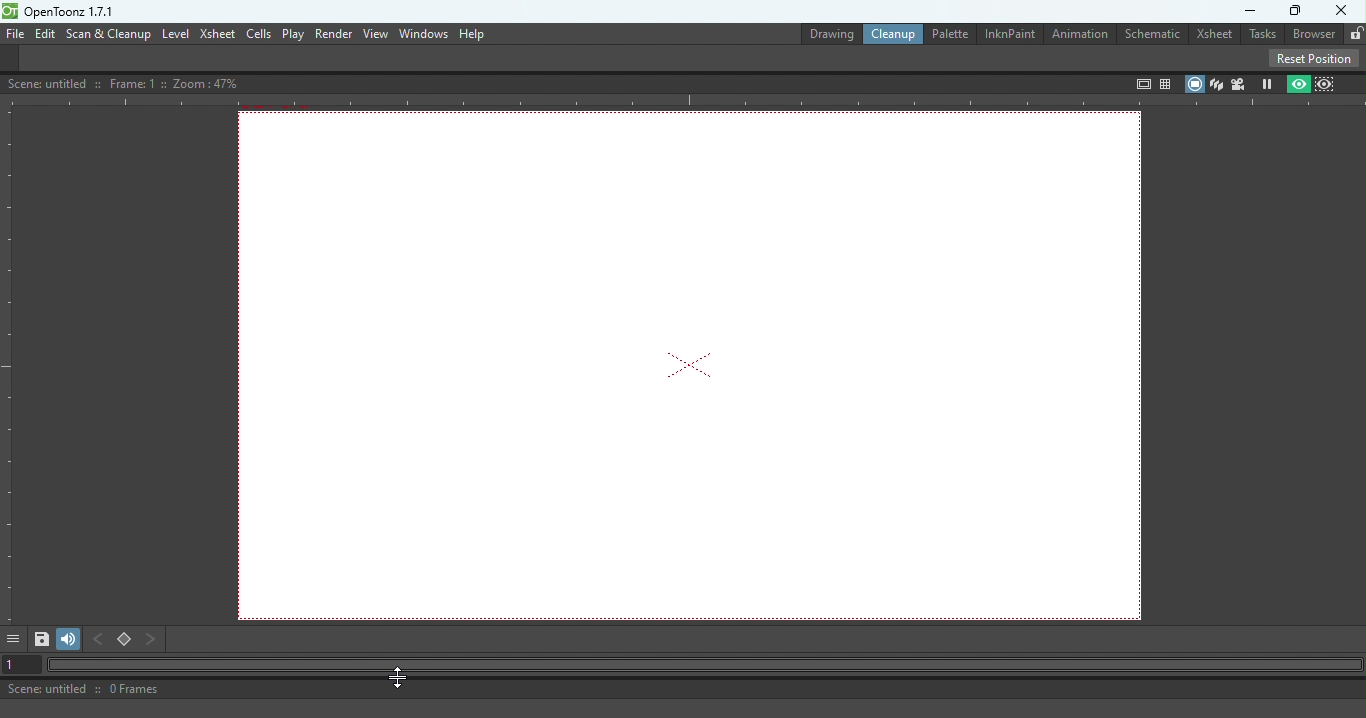 The image size is (1366, 718). What do you see at coordinates (13, 638) in the screenshot?
I see `More Options` at bounding box center [13, 638].